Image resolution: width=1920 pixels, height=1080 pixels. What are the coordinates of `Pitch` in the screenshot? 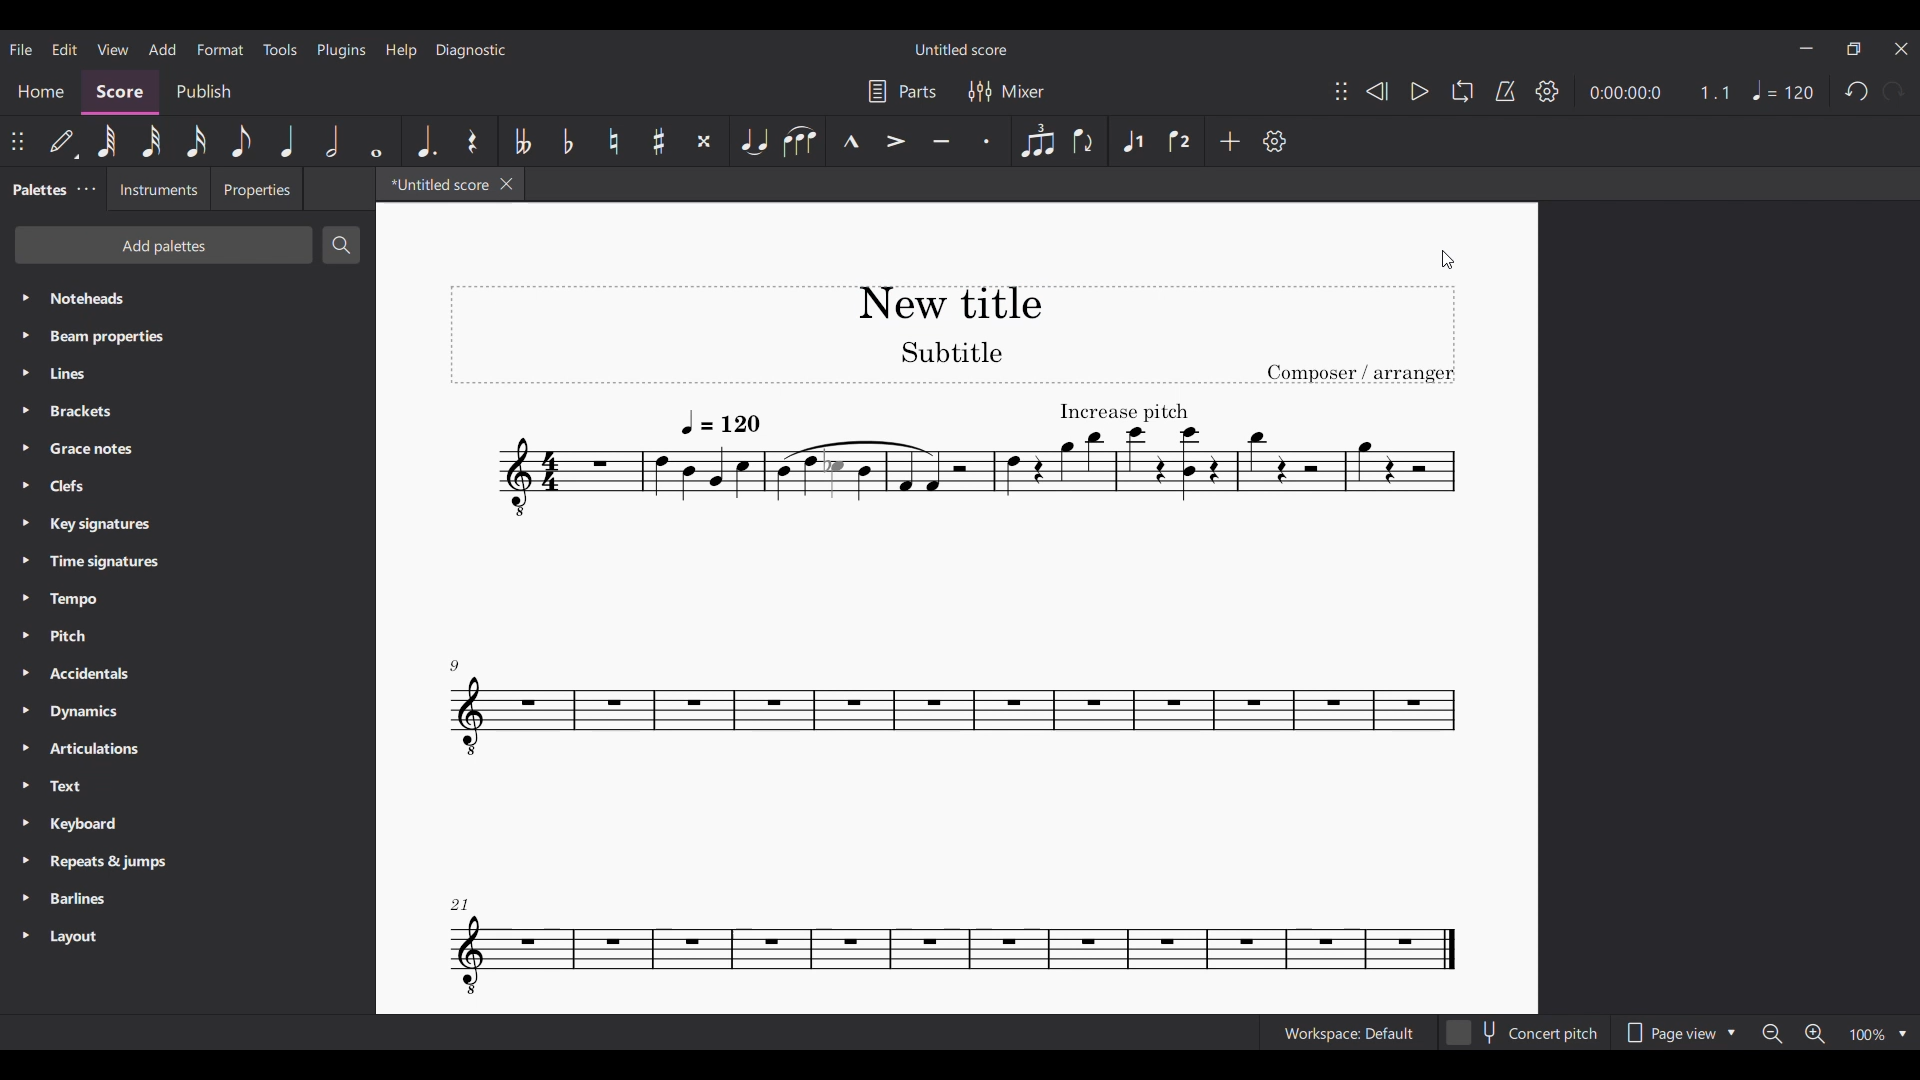 It's located at (188, 635).